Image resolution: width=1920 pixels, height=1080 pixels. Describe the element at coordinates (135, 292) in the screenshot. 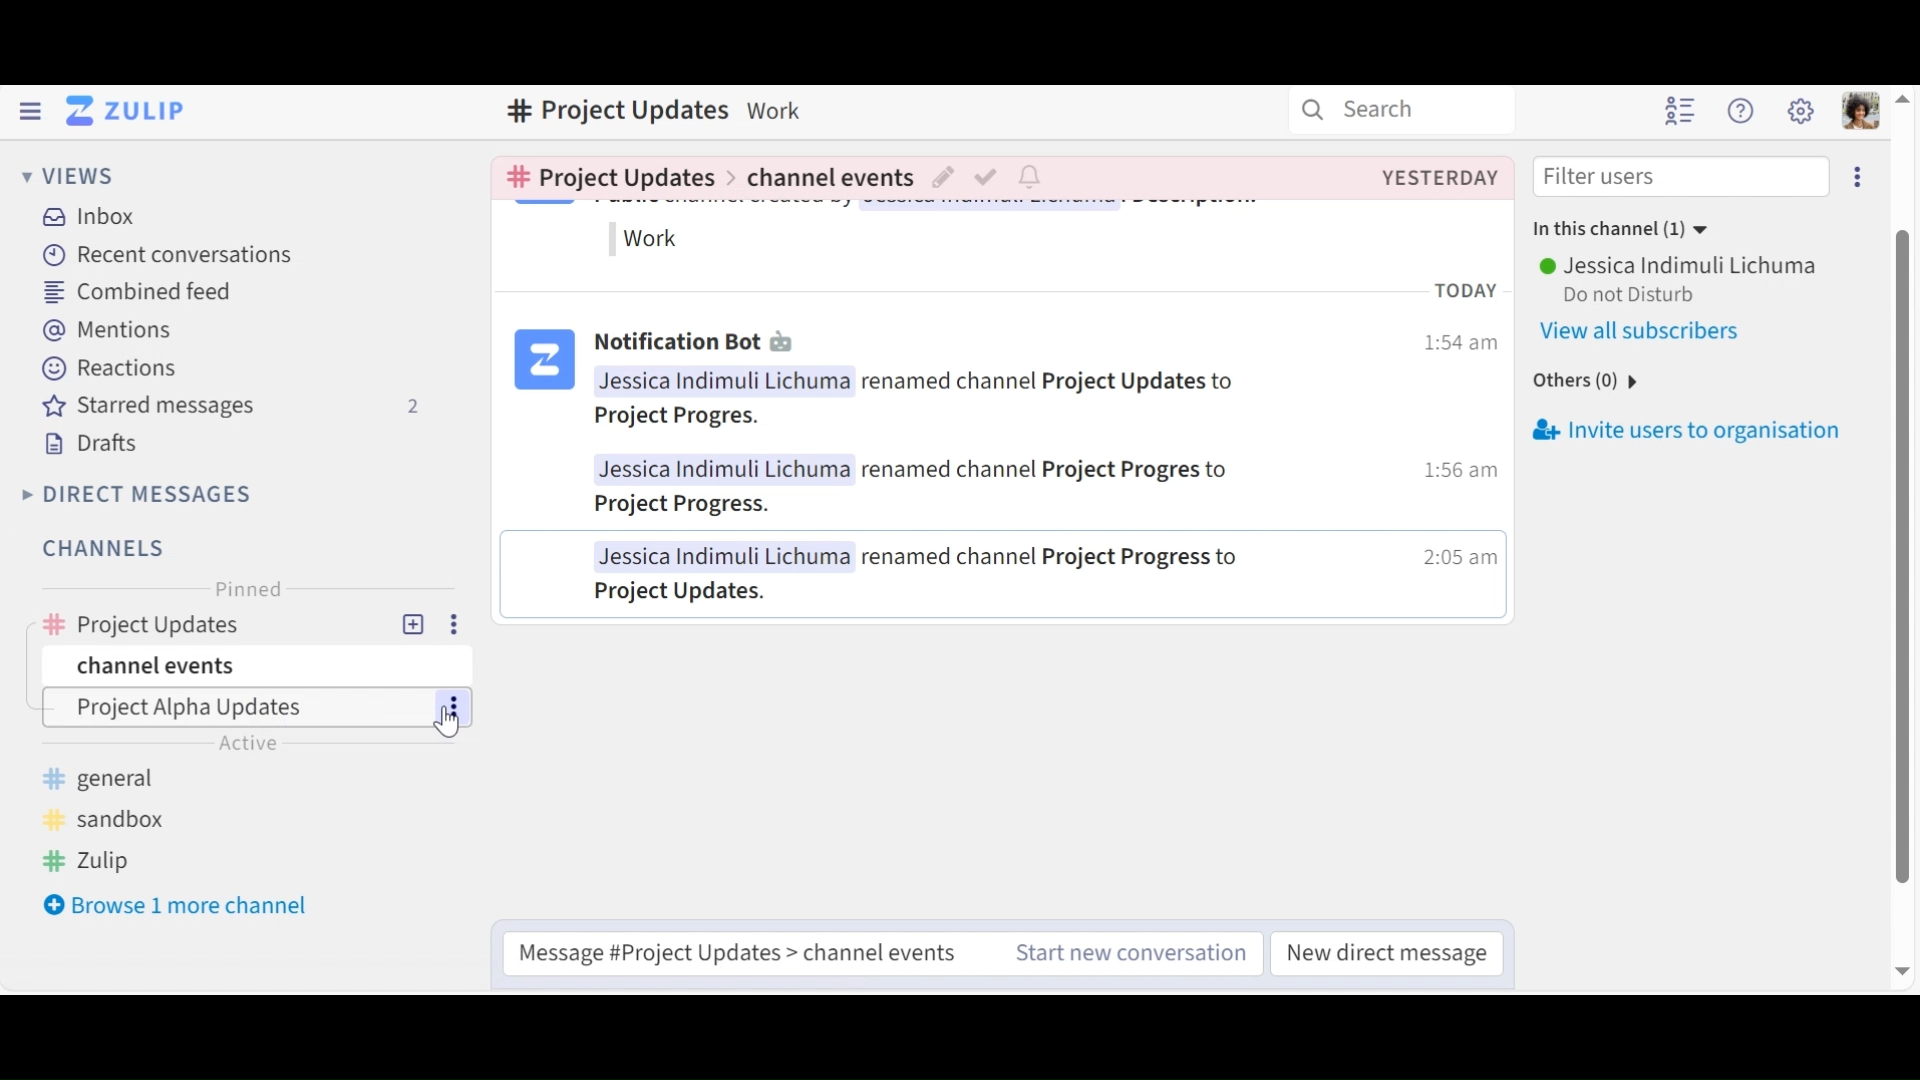

I see `Combined feed` at that location.